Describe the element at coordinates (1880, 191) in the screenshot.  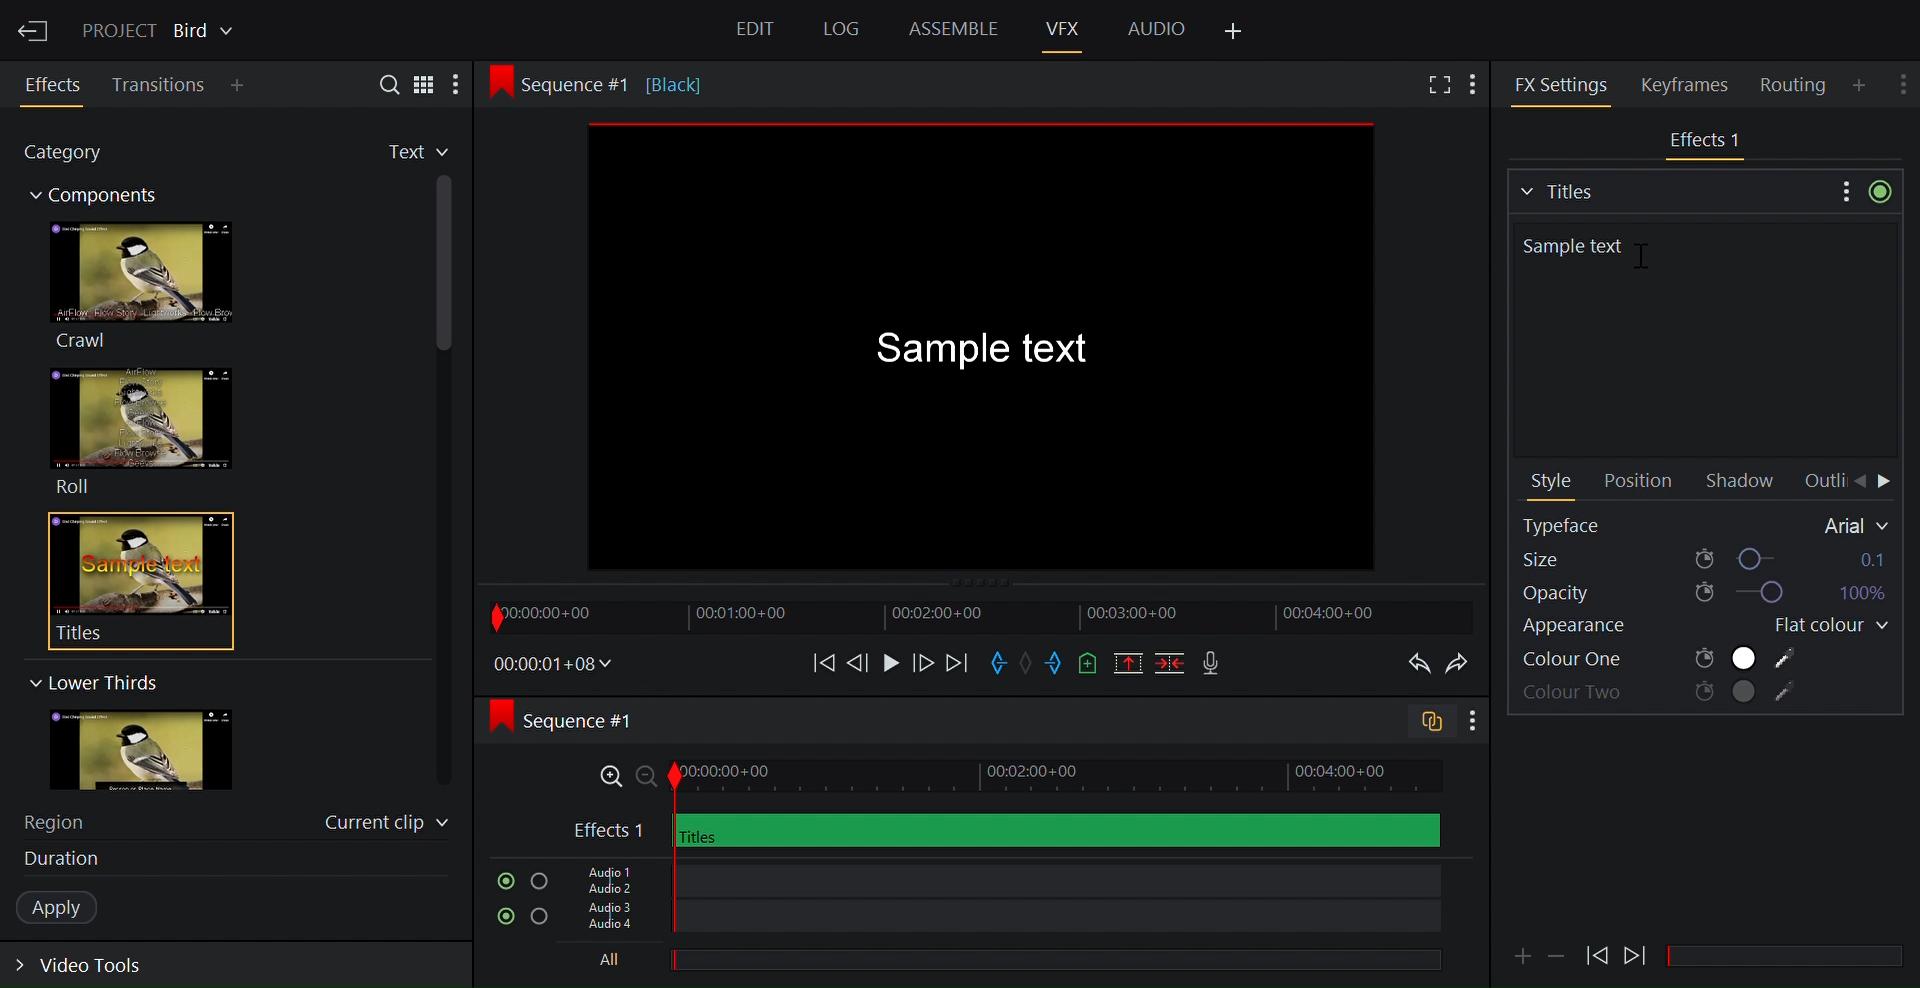
I see `Toggle bypass` at that location.